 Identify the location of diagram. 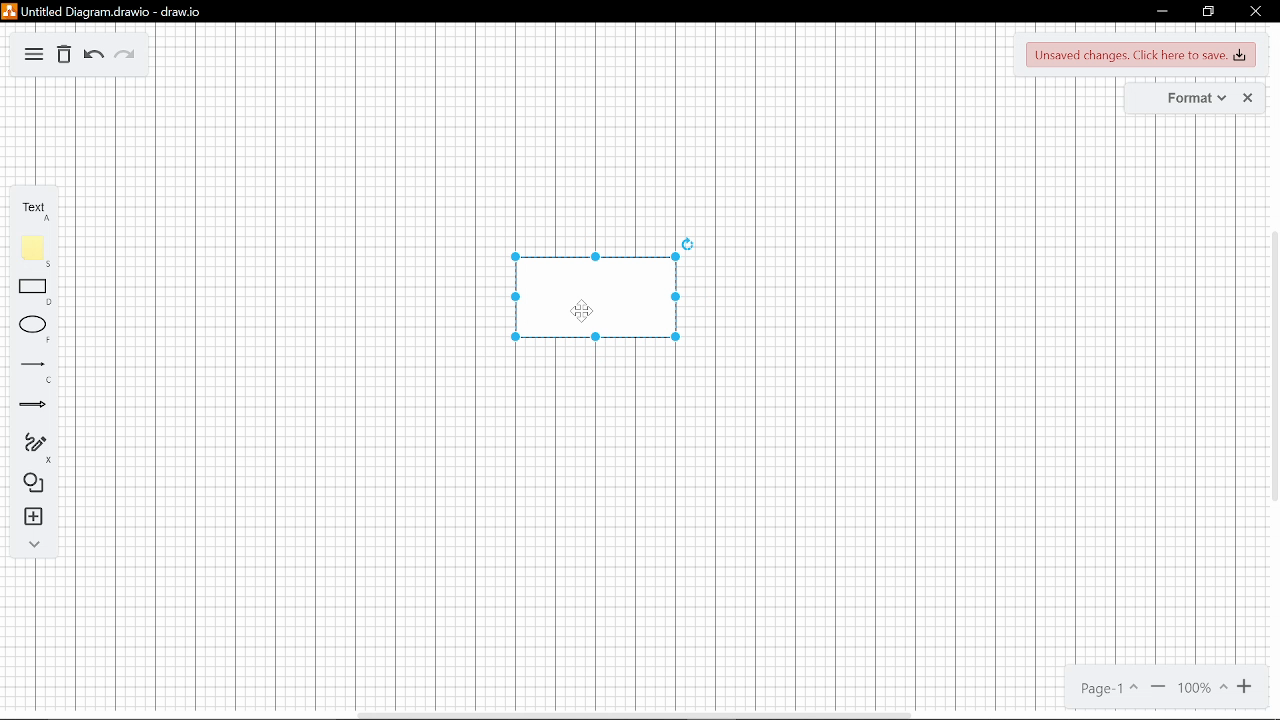
(594, 297).